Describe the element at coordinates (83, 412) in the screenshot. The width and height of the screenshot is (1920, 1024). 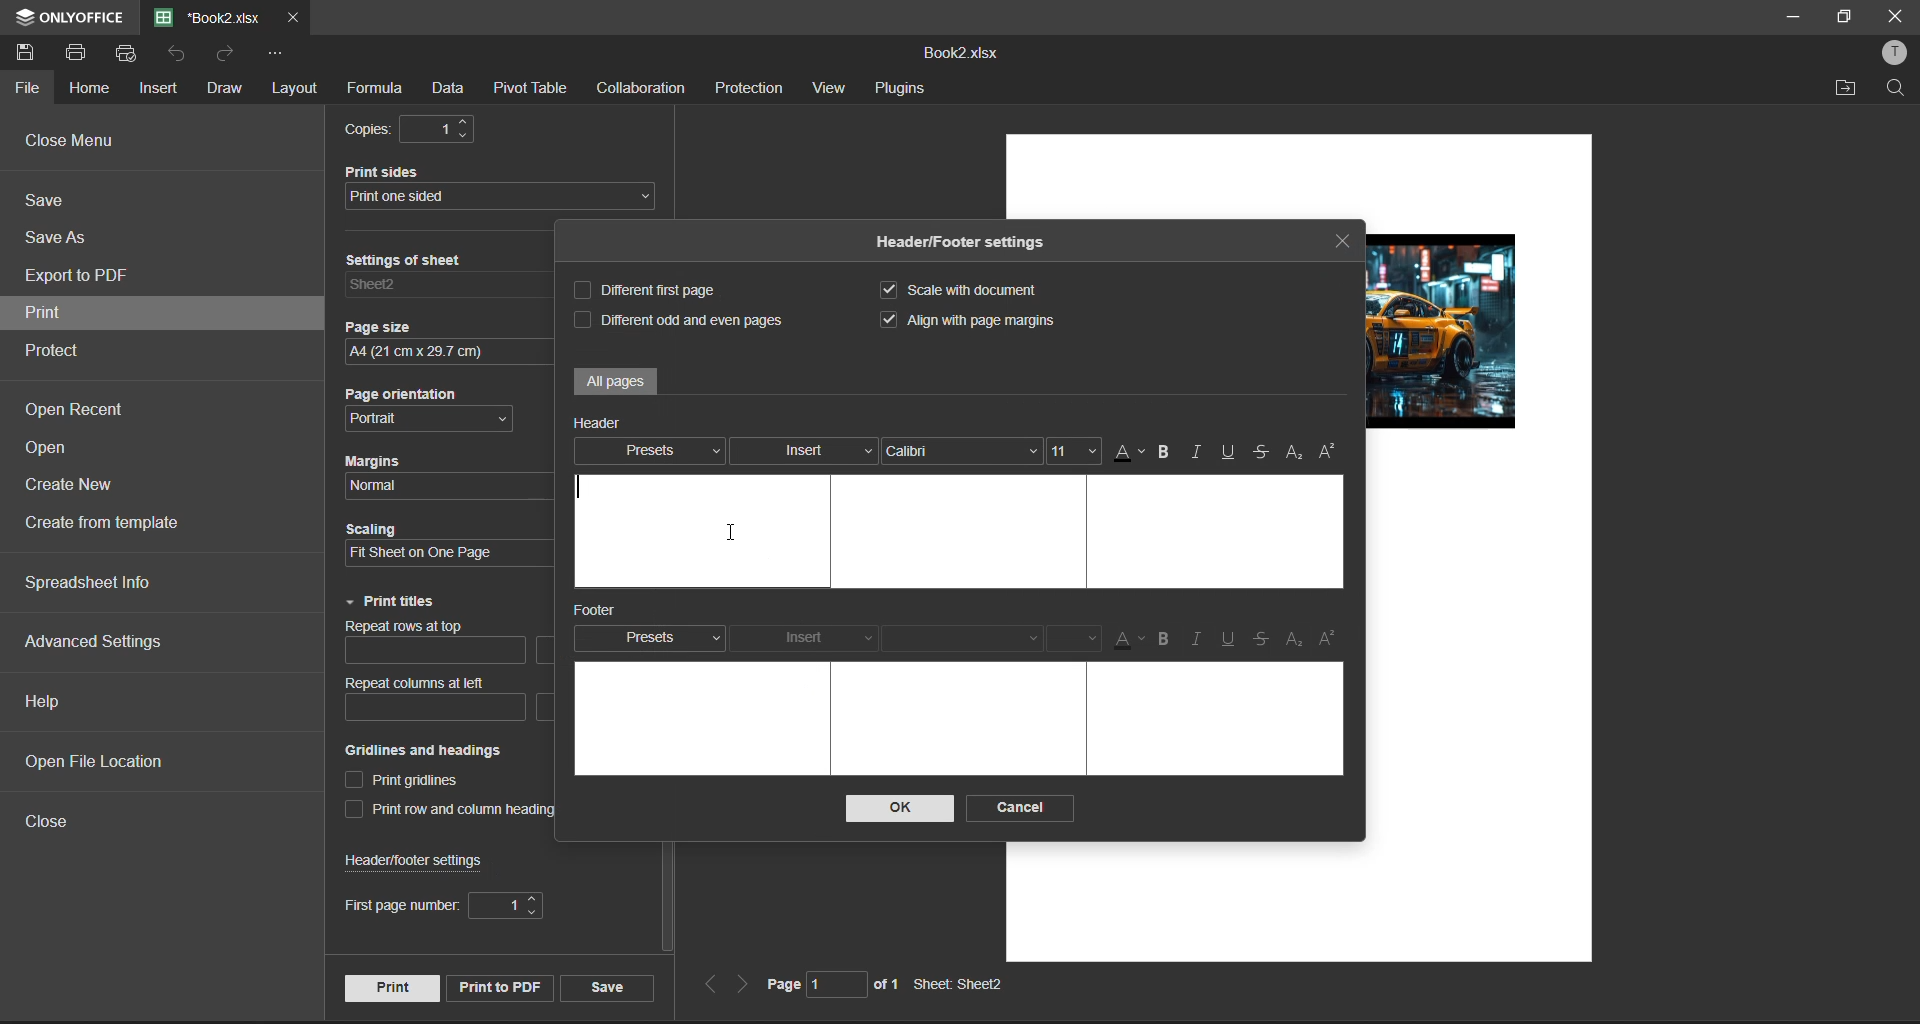
I see `open recent` at that location.